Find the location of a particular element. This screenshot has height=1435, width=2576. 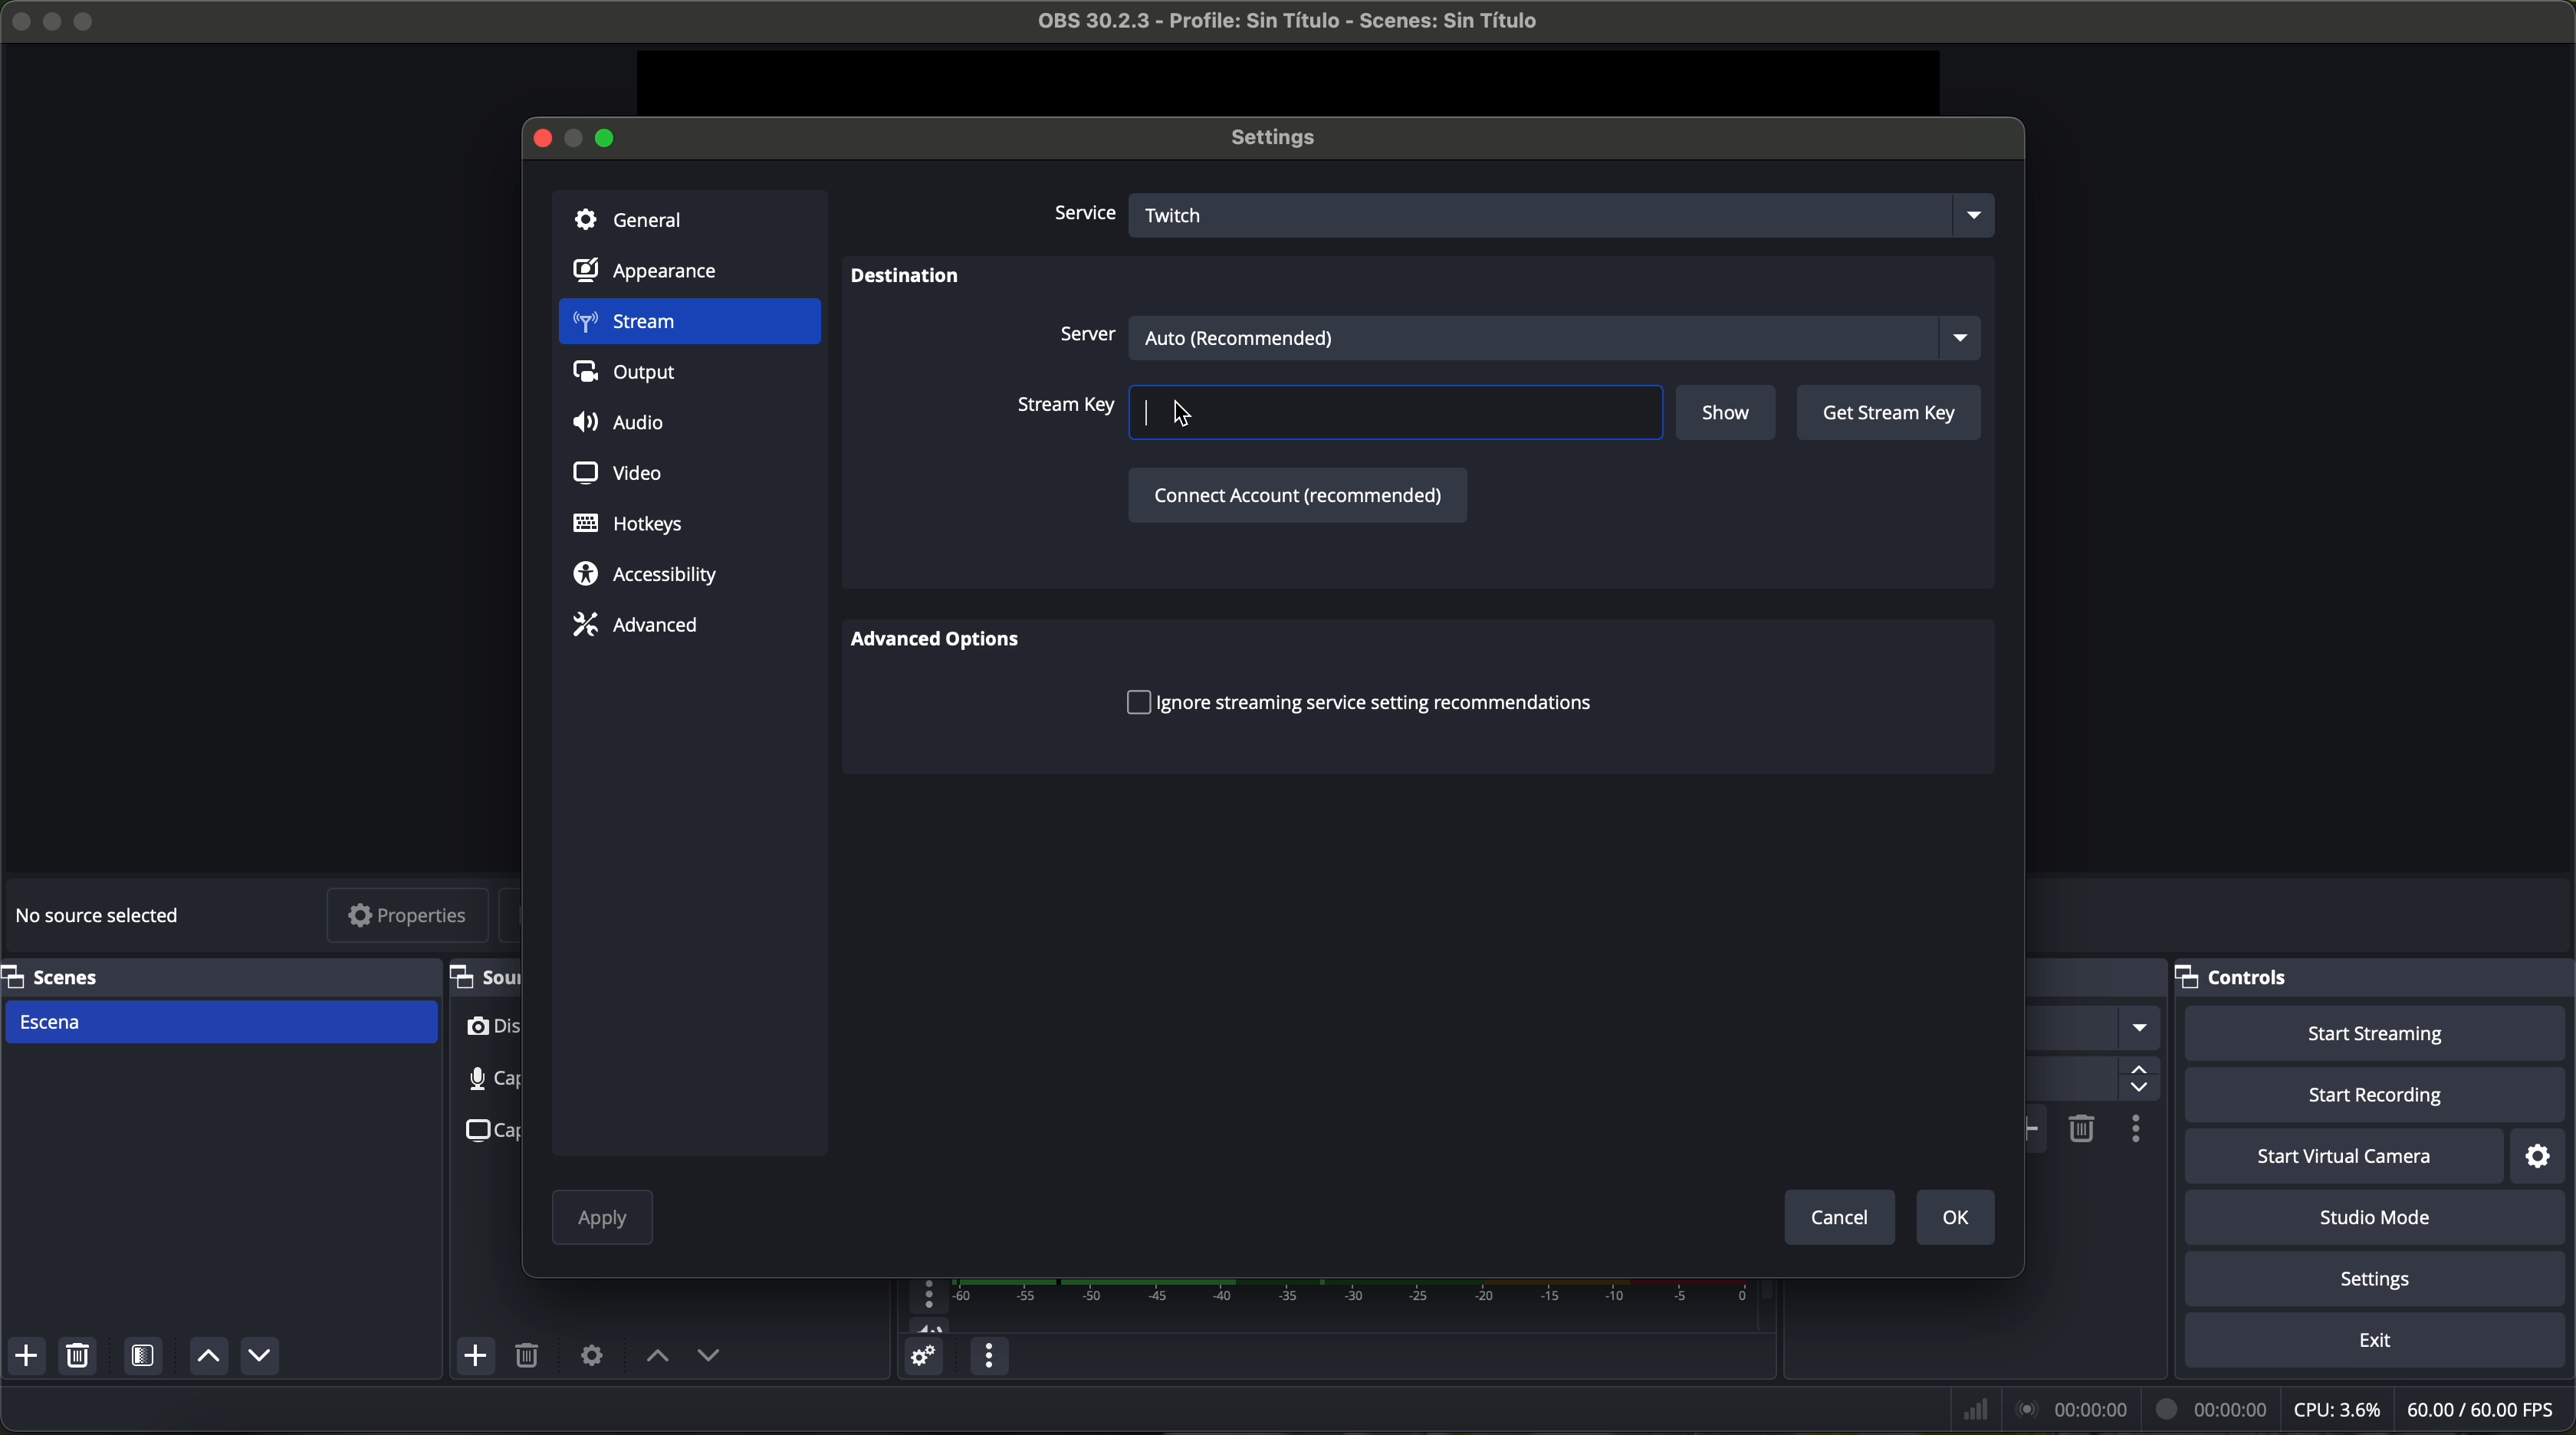

studio mode is located at coordinates (2383, 1220).